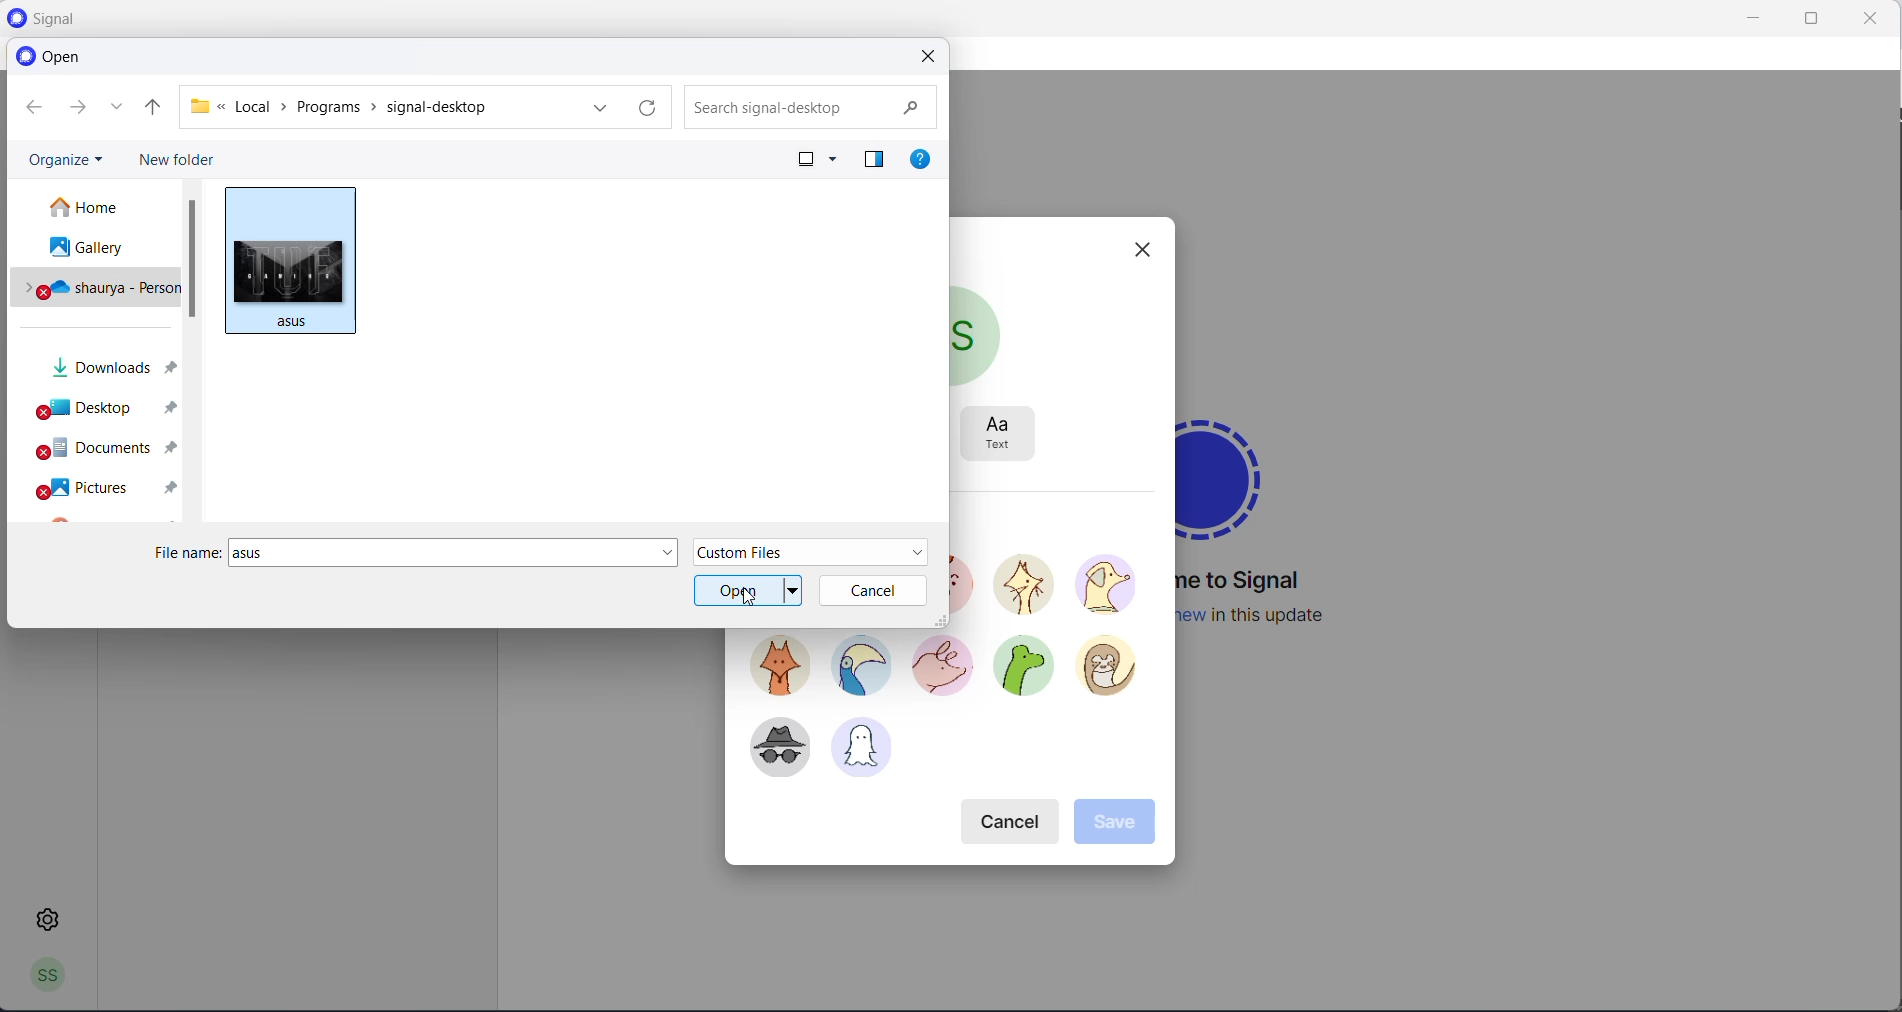  I want to click on file name textbox, so click(433, 553).